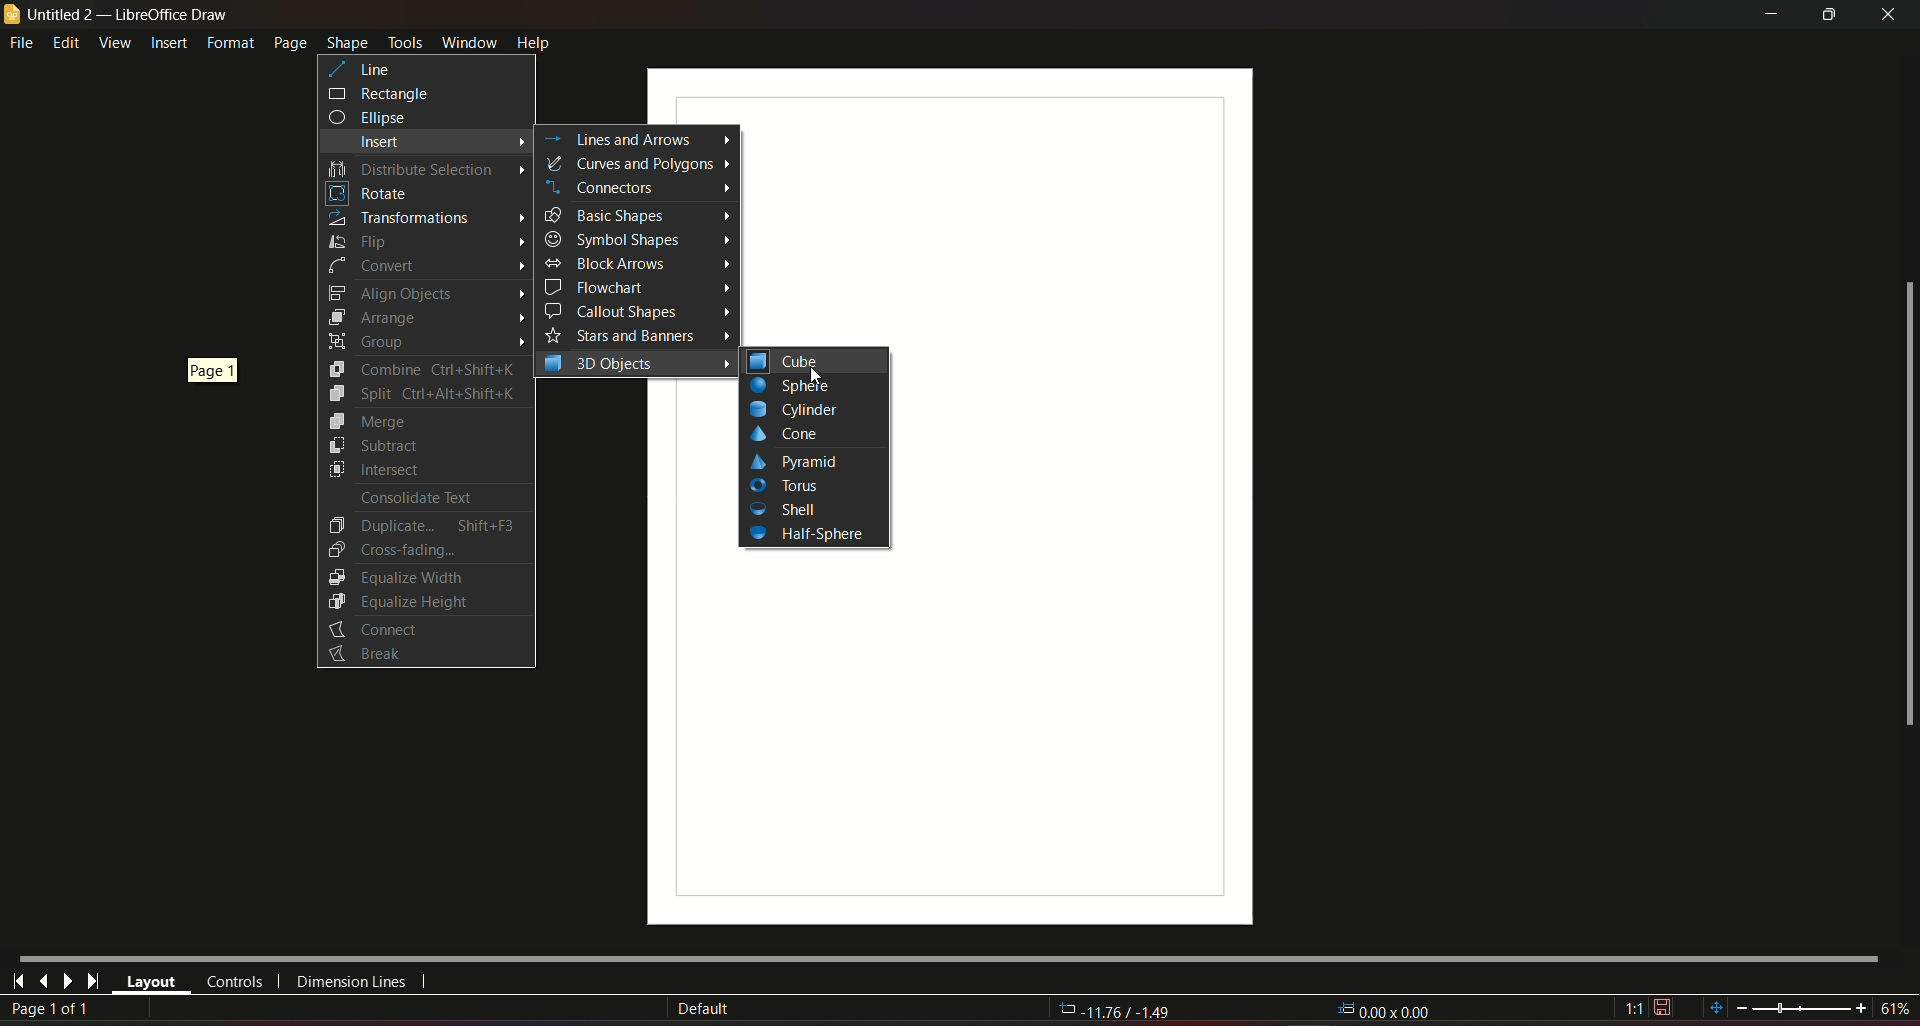  Describe the element at coordinates (422, 525) in the screenshot. I see `Duplicate` at that location.